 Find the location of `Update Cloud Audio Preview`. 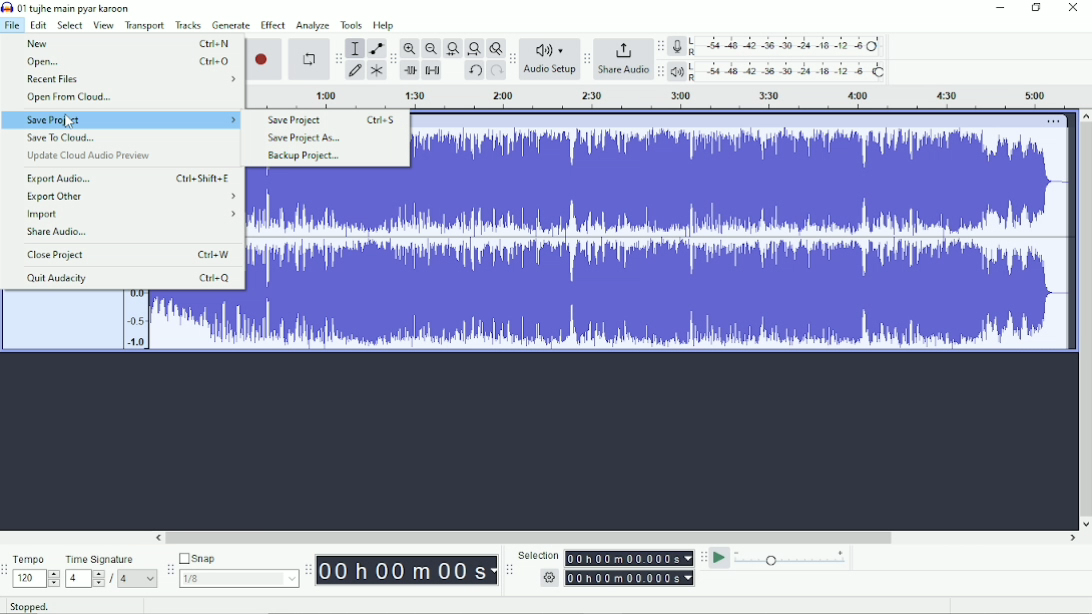

Update Cloud Audio Preview is located at coordinates (95, 157).